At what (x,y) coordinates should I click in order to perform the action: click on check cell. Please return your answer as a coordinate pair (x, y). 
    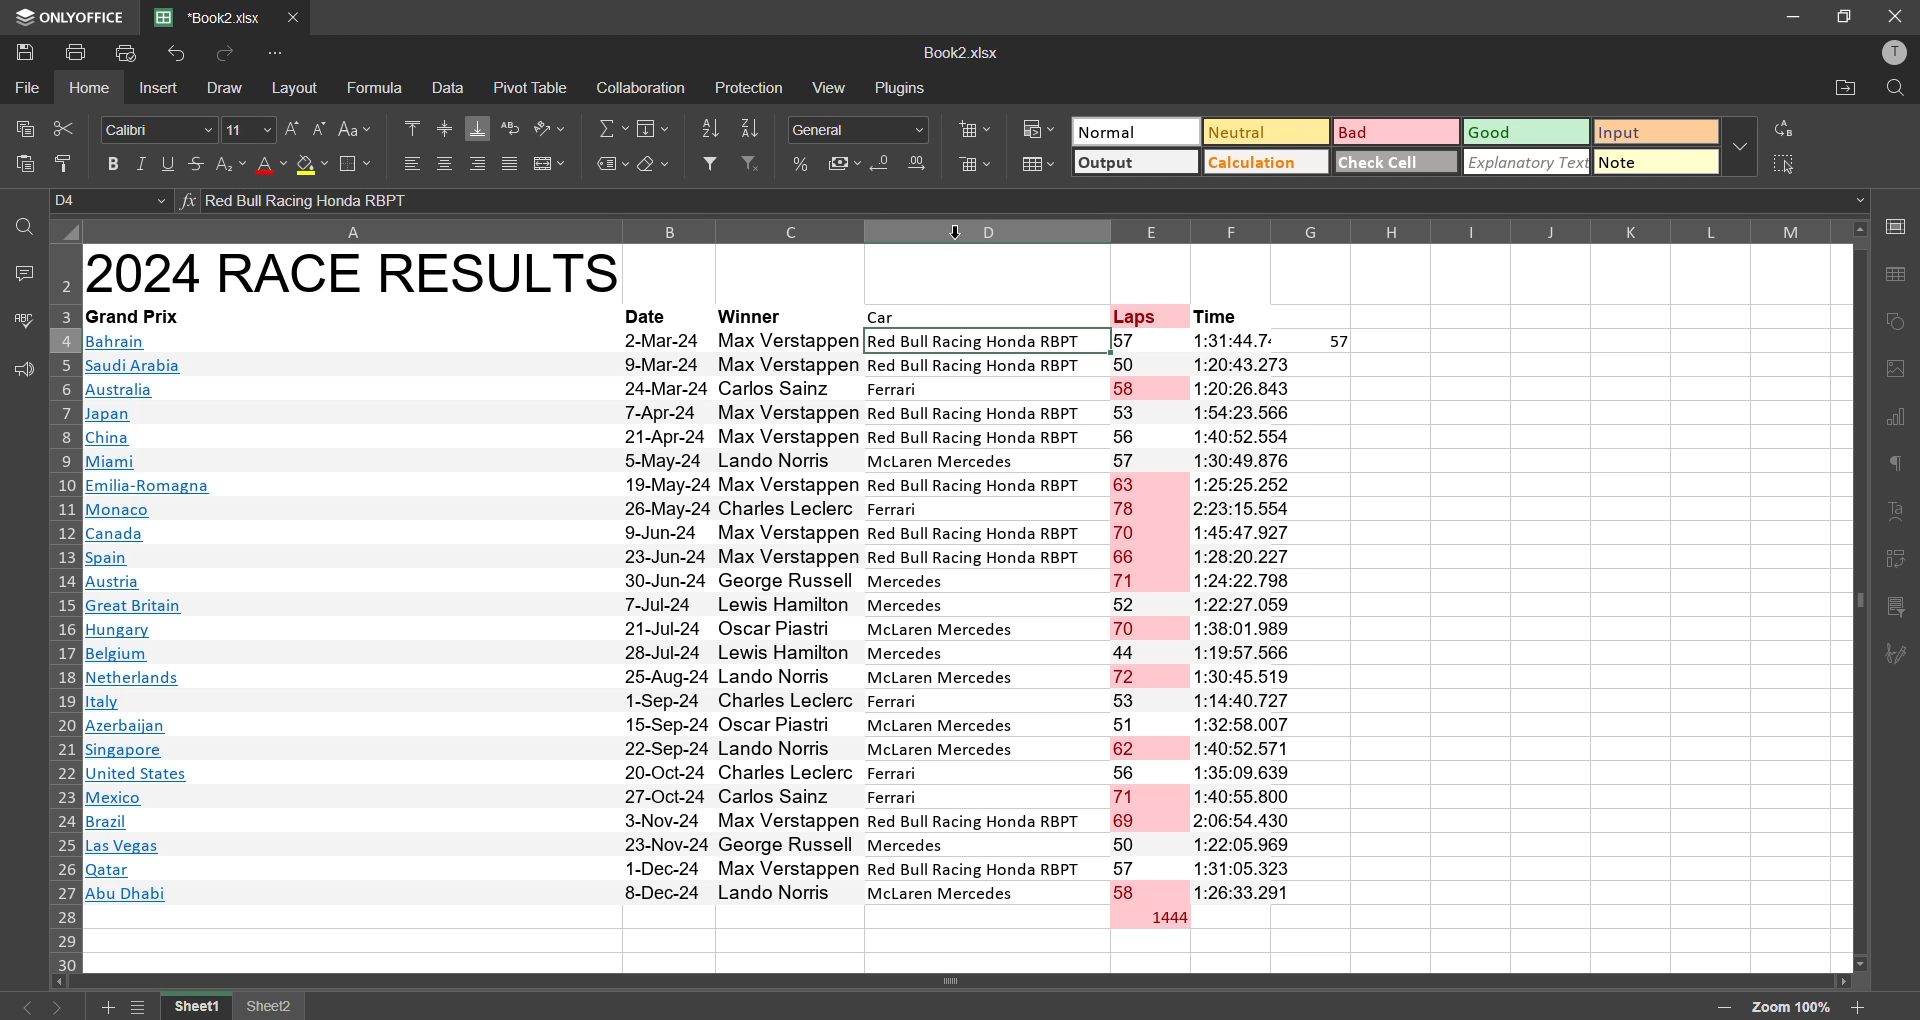
    Looking at the image, I should click on (1392, 160).